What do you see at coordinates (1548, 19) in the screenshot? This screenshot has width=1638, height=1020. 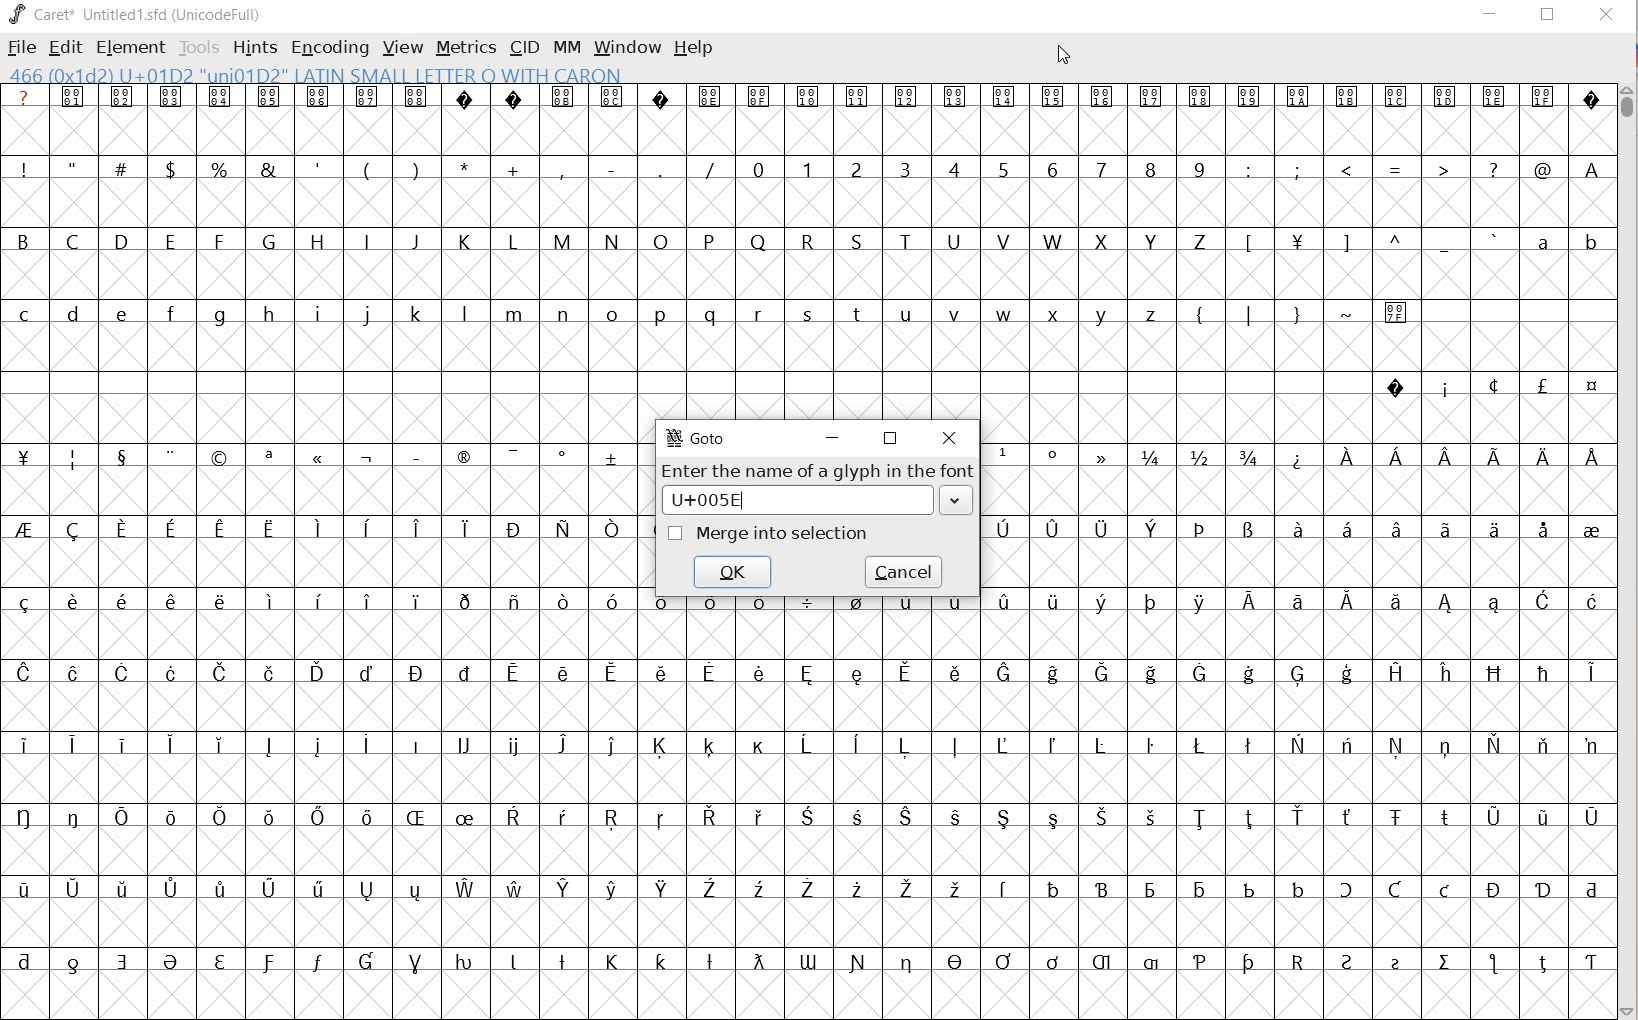 I see `RESTORE DOWN` at bounding box center [1548, 19].